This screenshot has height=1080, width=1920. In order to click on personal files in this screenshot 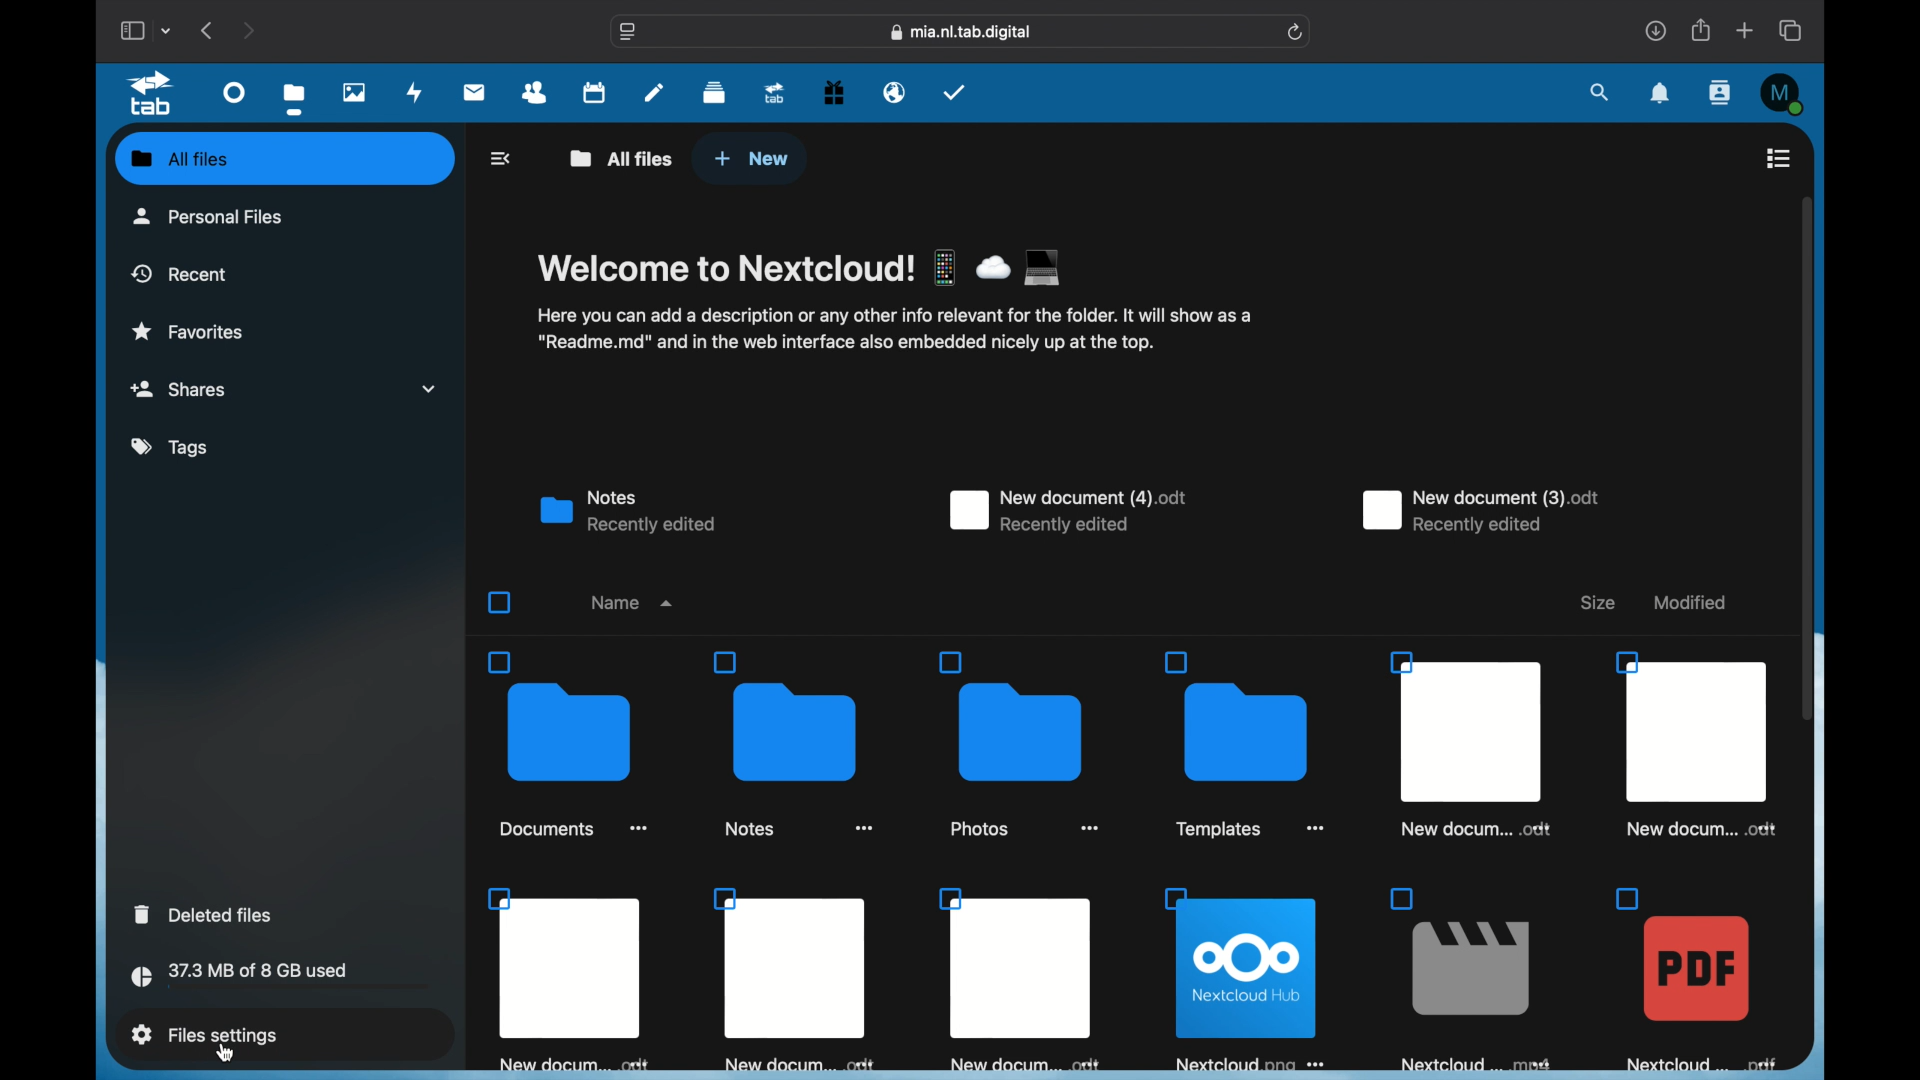, I will do `click(210, 215)`.